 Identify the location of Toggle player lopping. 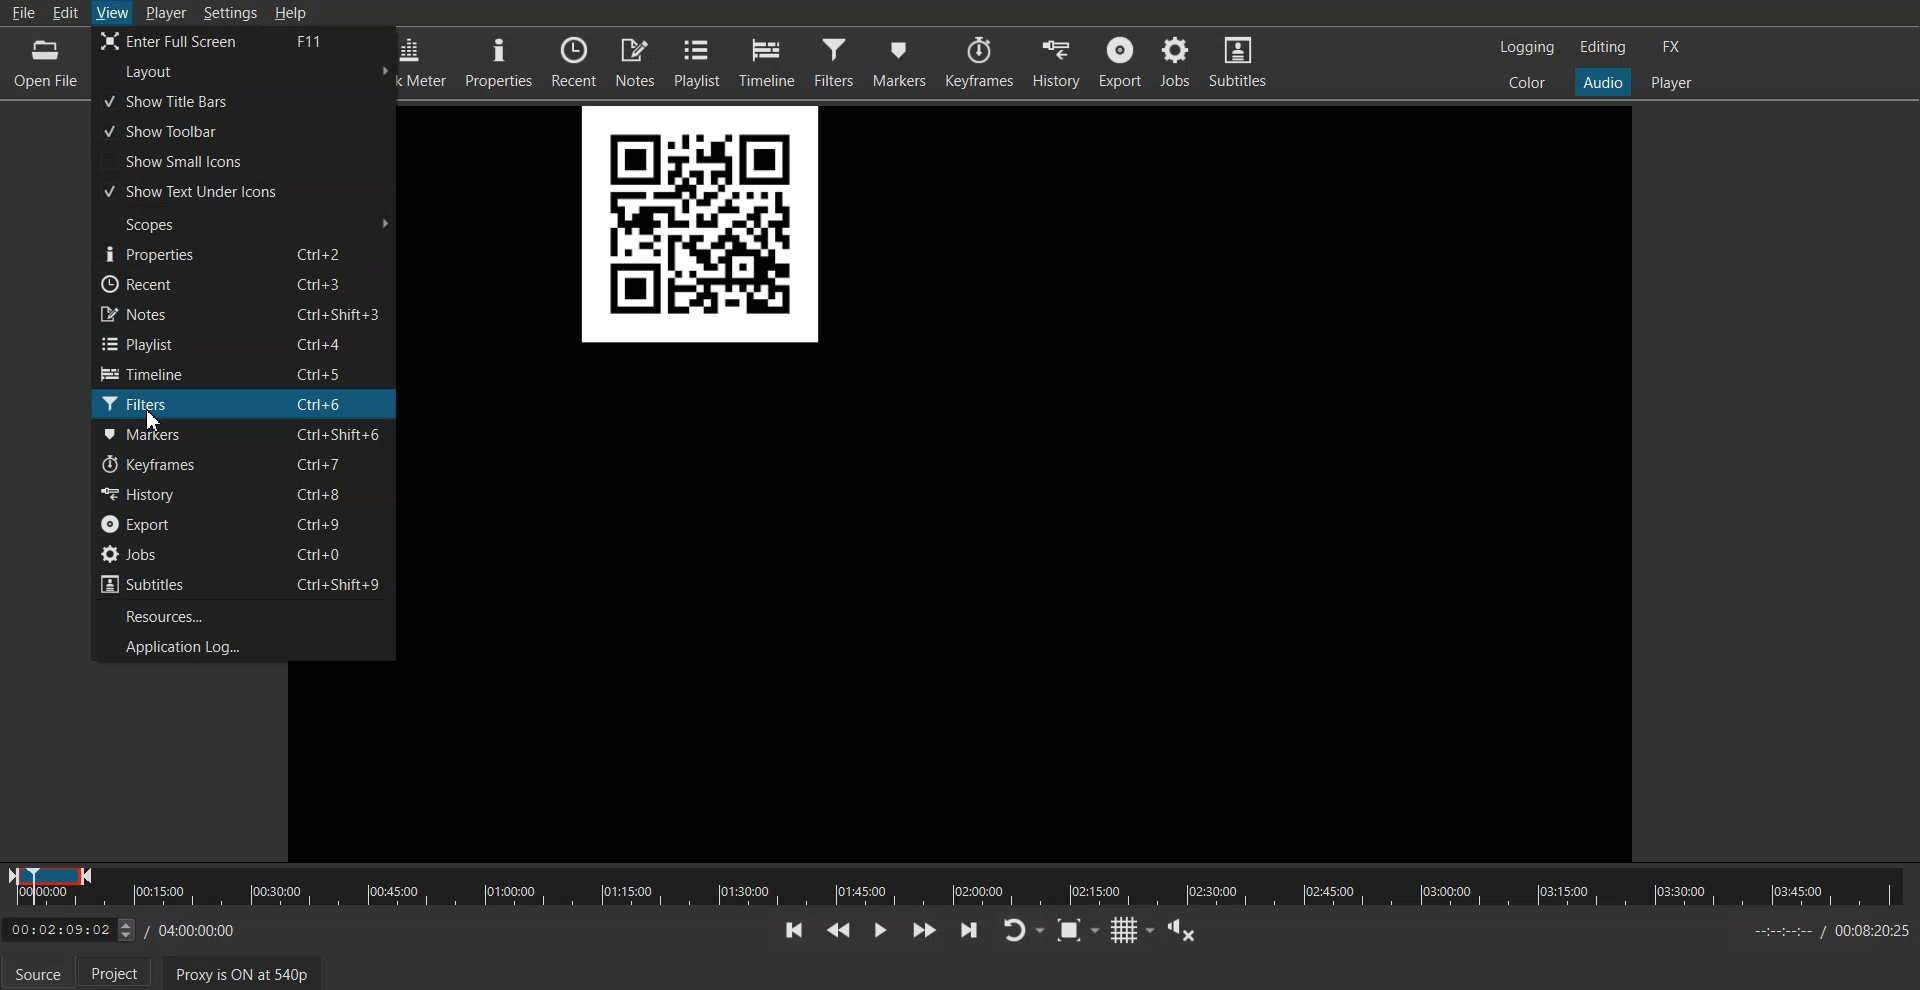
(1023, 930).